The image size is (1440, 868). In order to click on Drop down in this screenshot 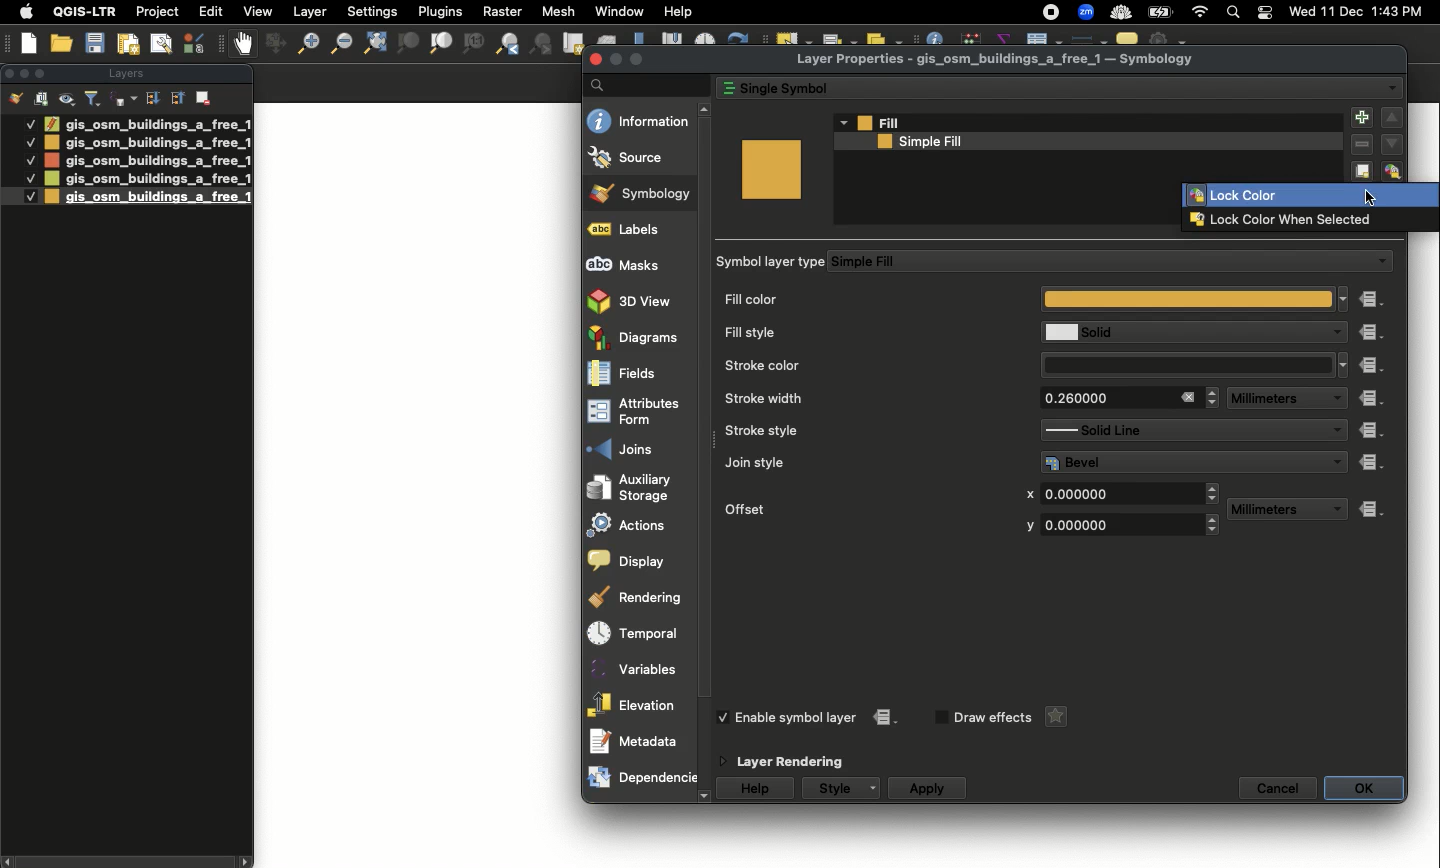, I will do `click(1335, 431)`.